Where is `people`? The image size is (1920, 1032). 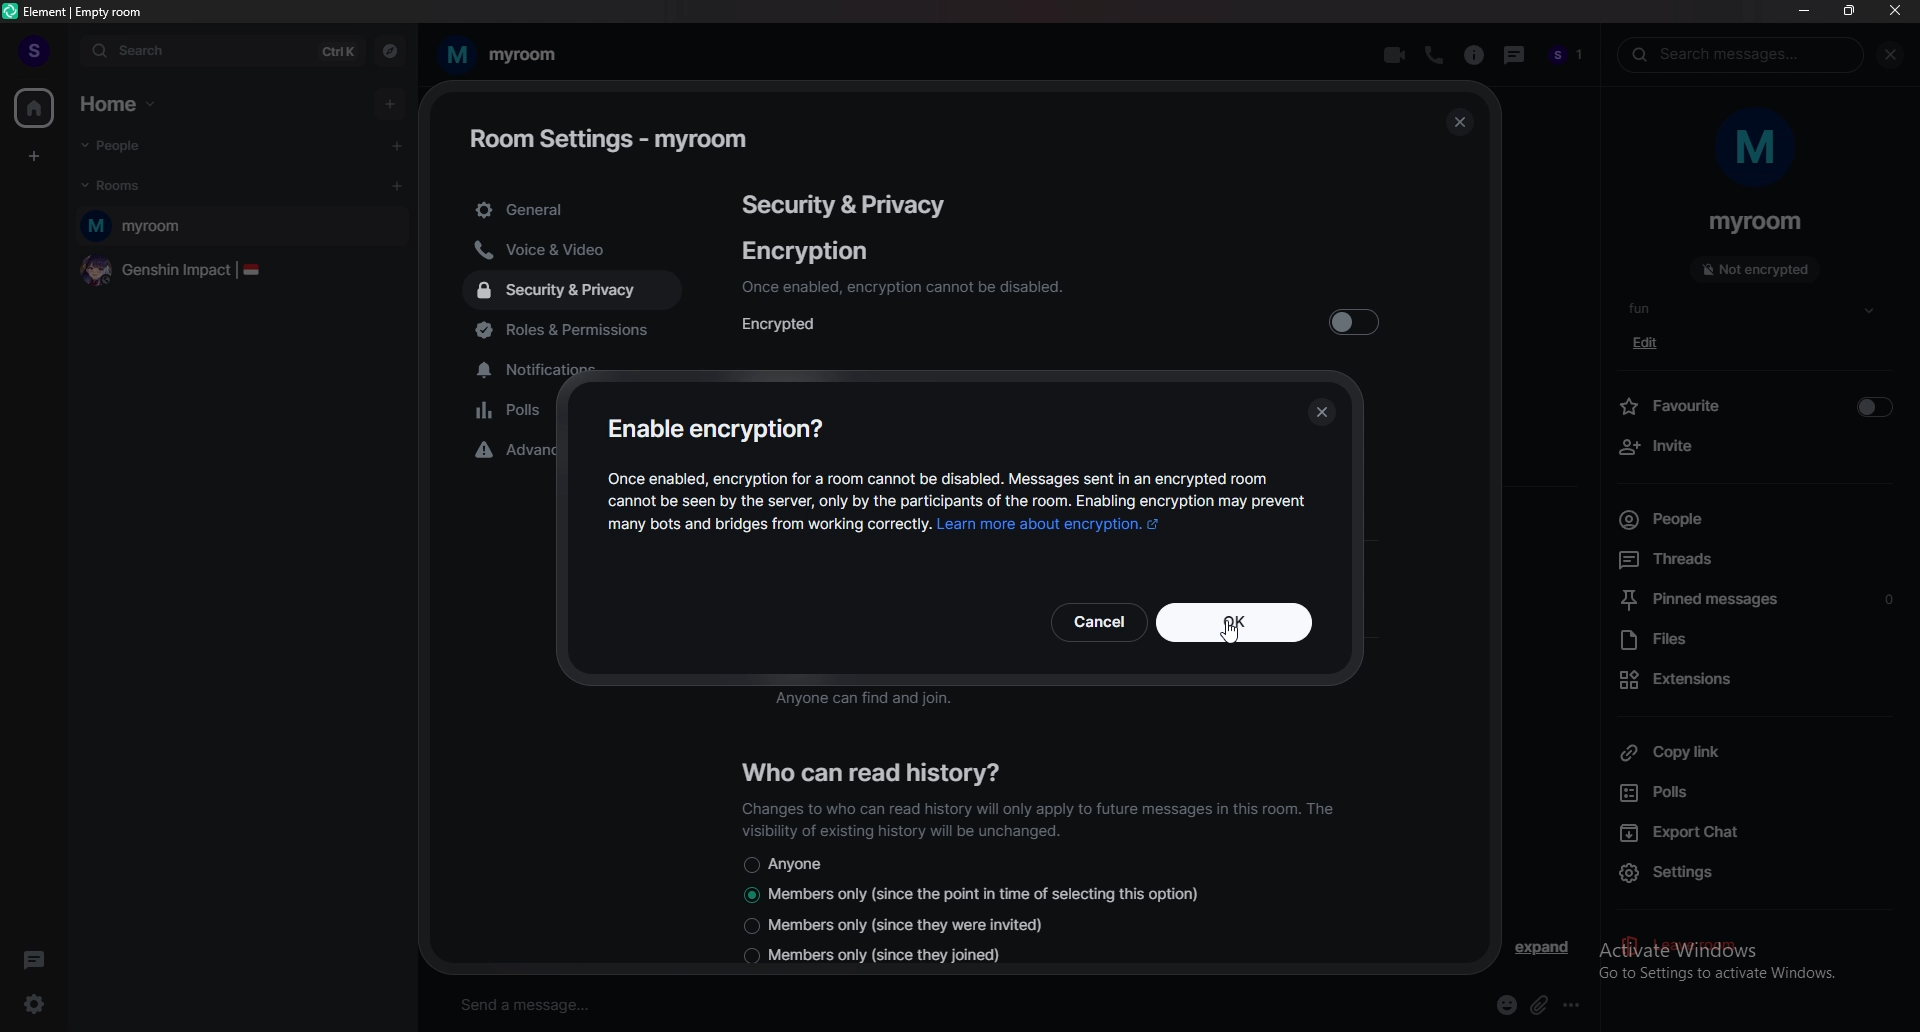
people is located at coordinates (1570, 56).